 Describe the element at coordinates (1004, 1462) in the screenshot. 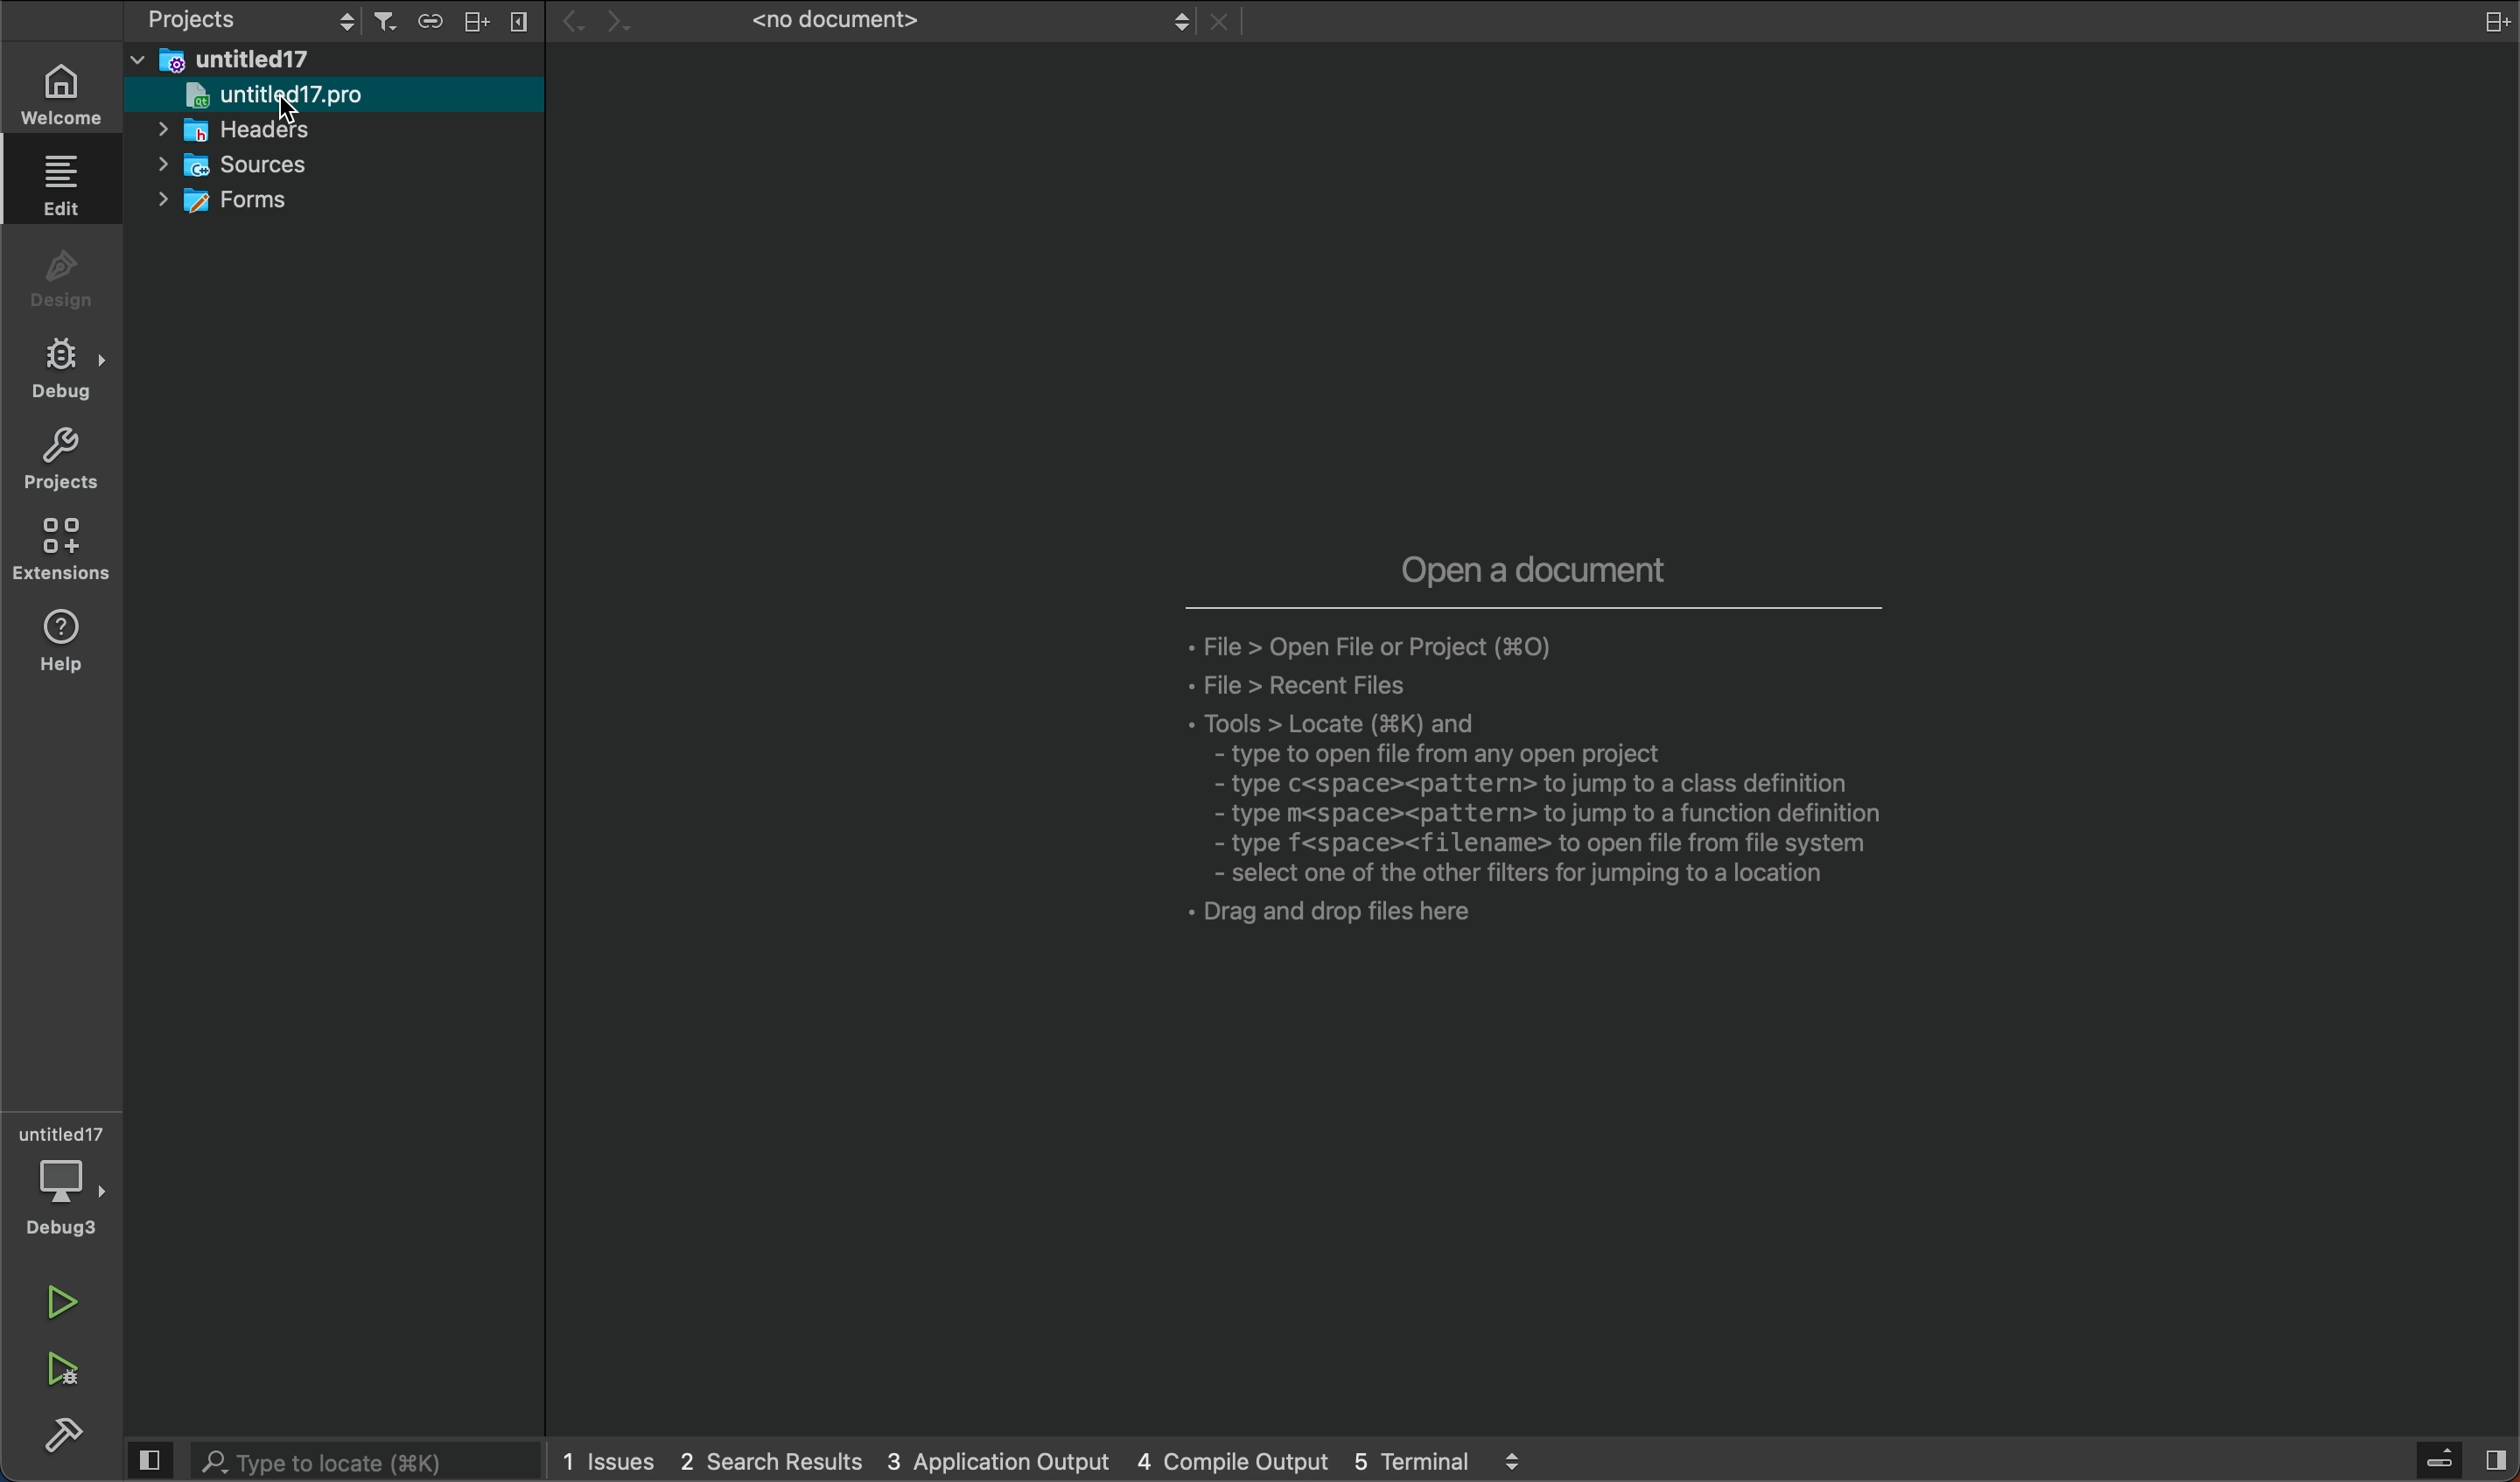

I see `3 application output` at that location.